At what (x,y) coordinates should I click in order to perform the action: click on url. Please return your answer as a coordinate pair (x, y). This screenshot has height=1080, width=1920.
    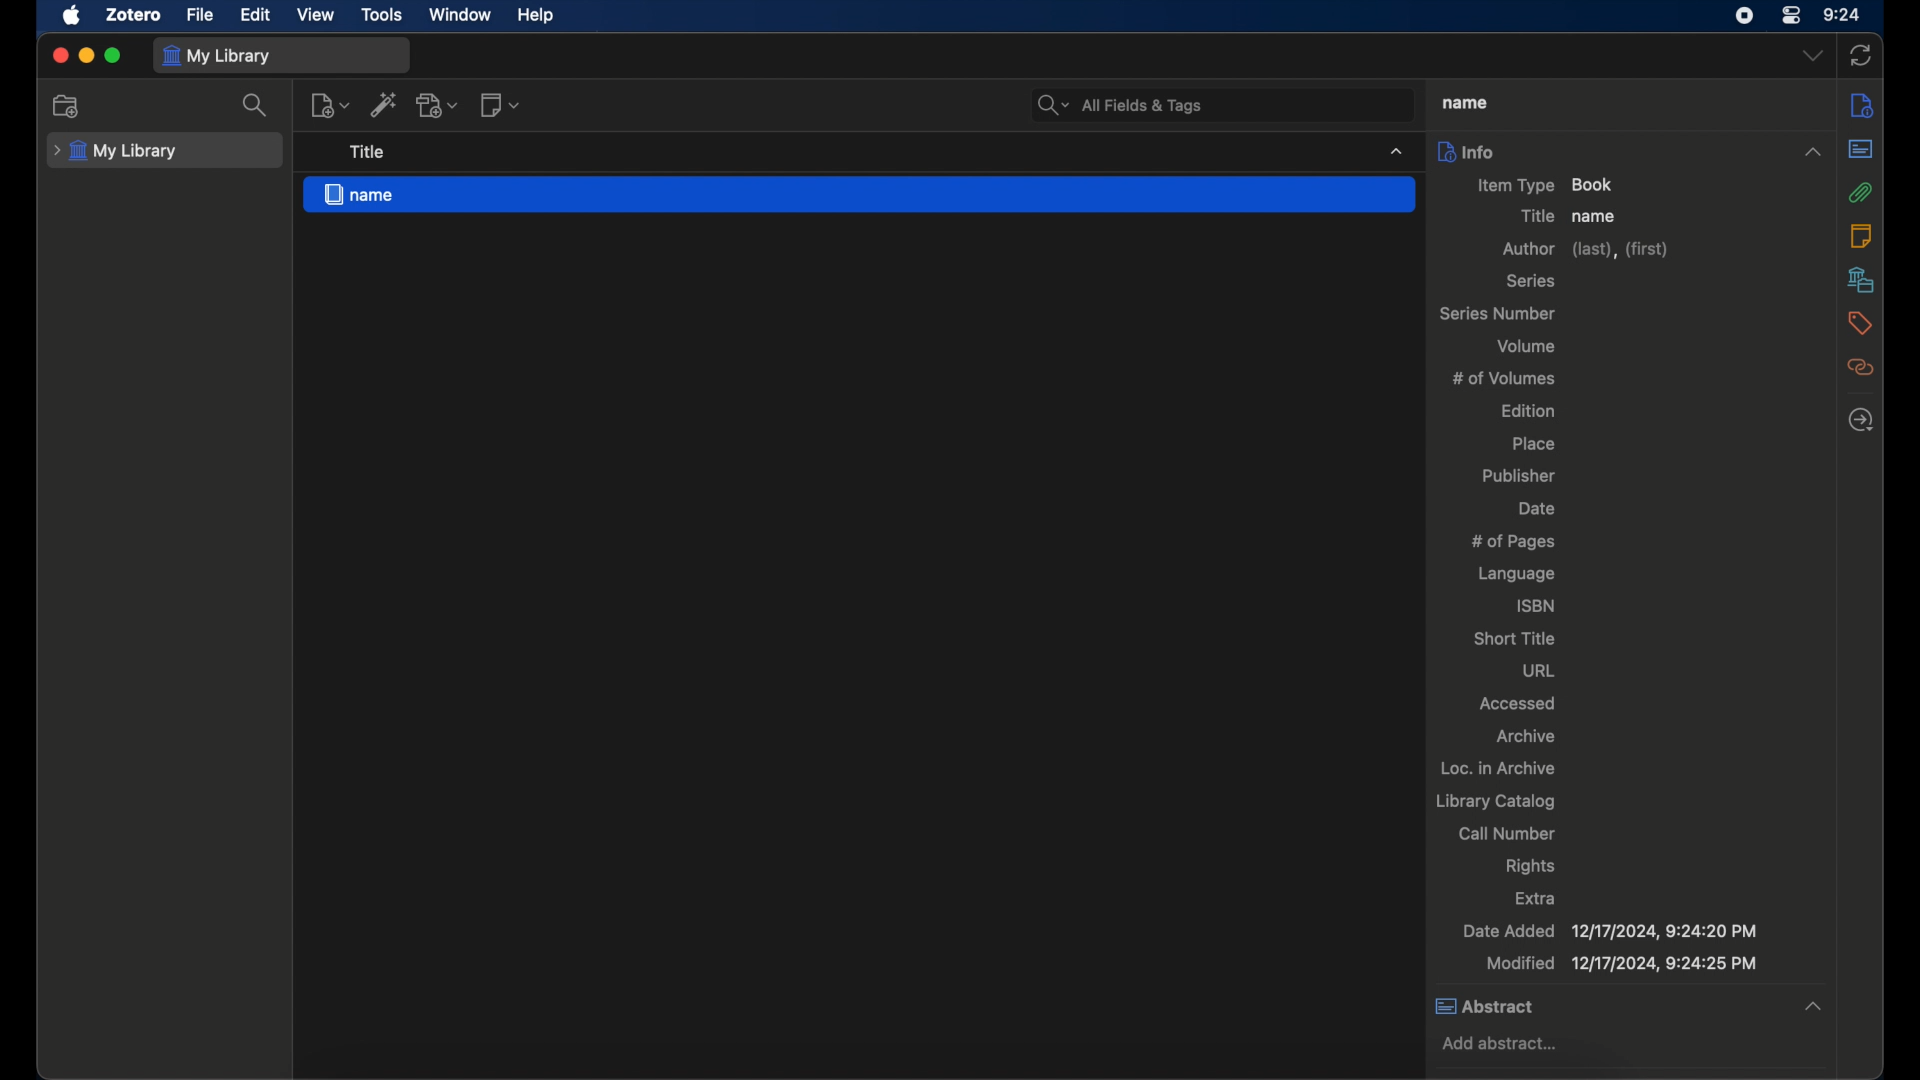
    Looking at the image, I should click on (1538, 671).